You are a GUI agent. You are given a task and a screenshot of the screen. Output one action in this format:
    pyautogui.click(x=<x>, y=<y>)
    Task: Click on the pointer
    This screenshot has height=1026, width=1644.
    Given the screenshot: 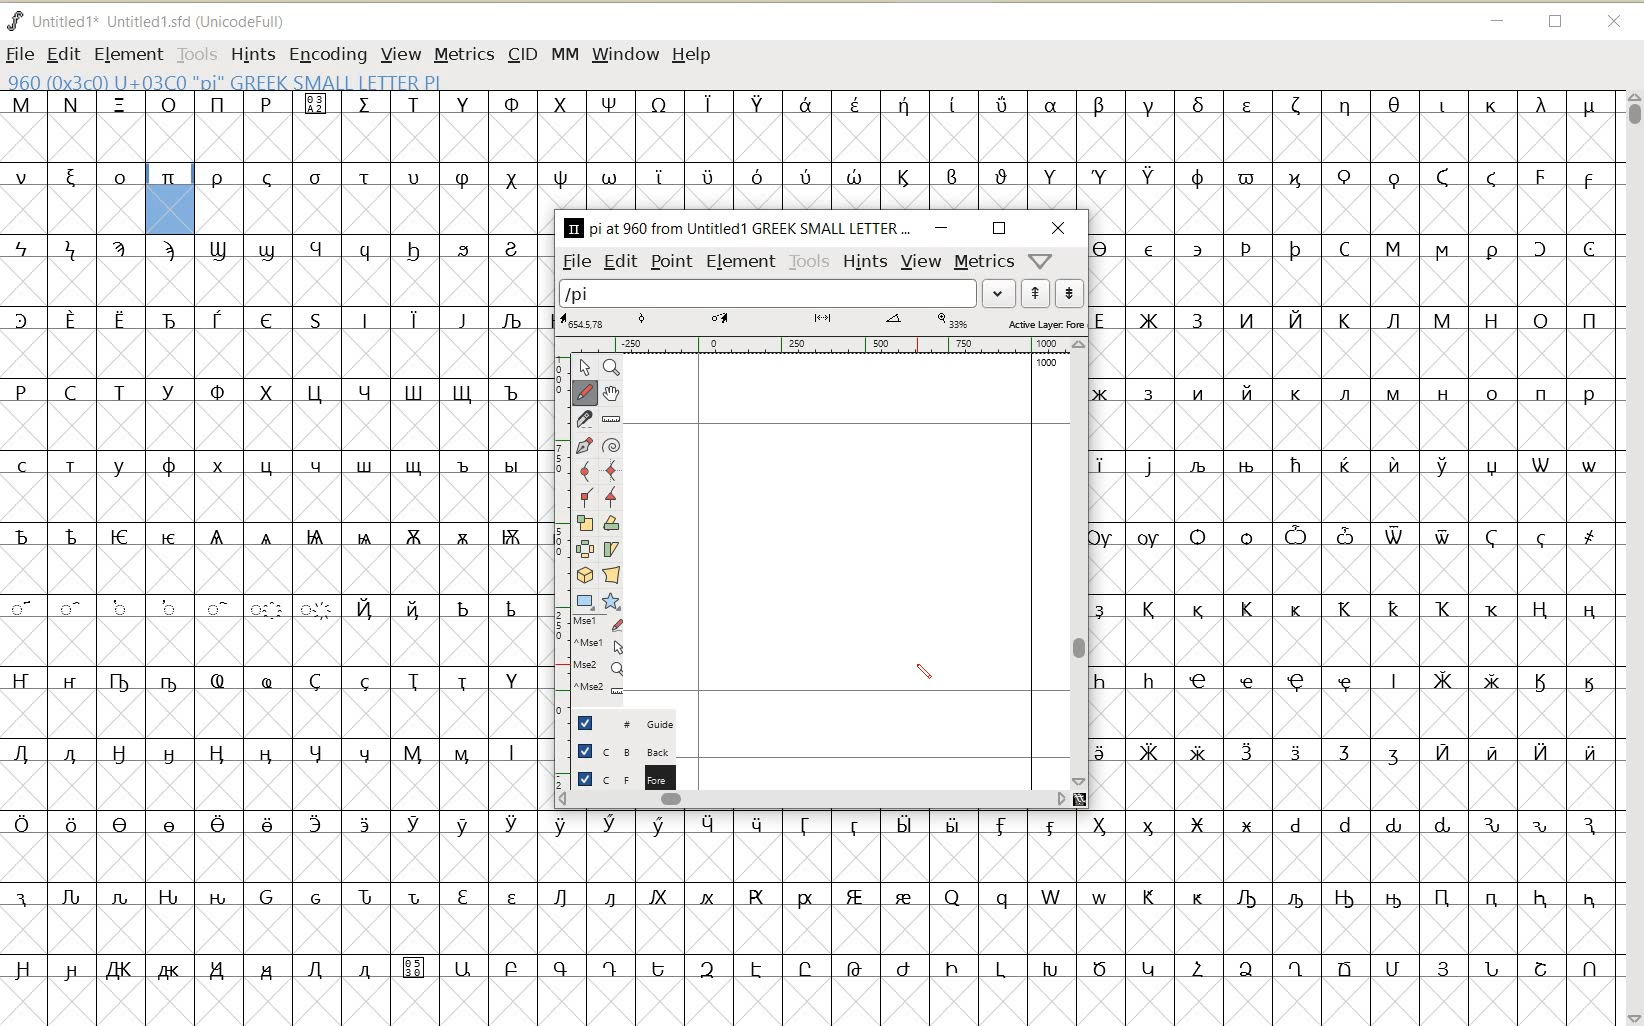 What is the action you would take?
    pyautogui.click(x=584, y=366)
    